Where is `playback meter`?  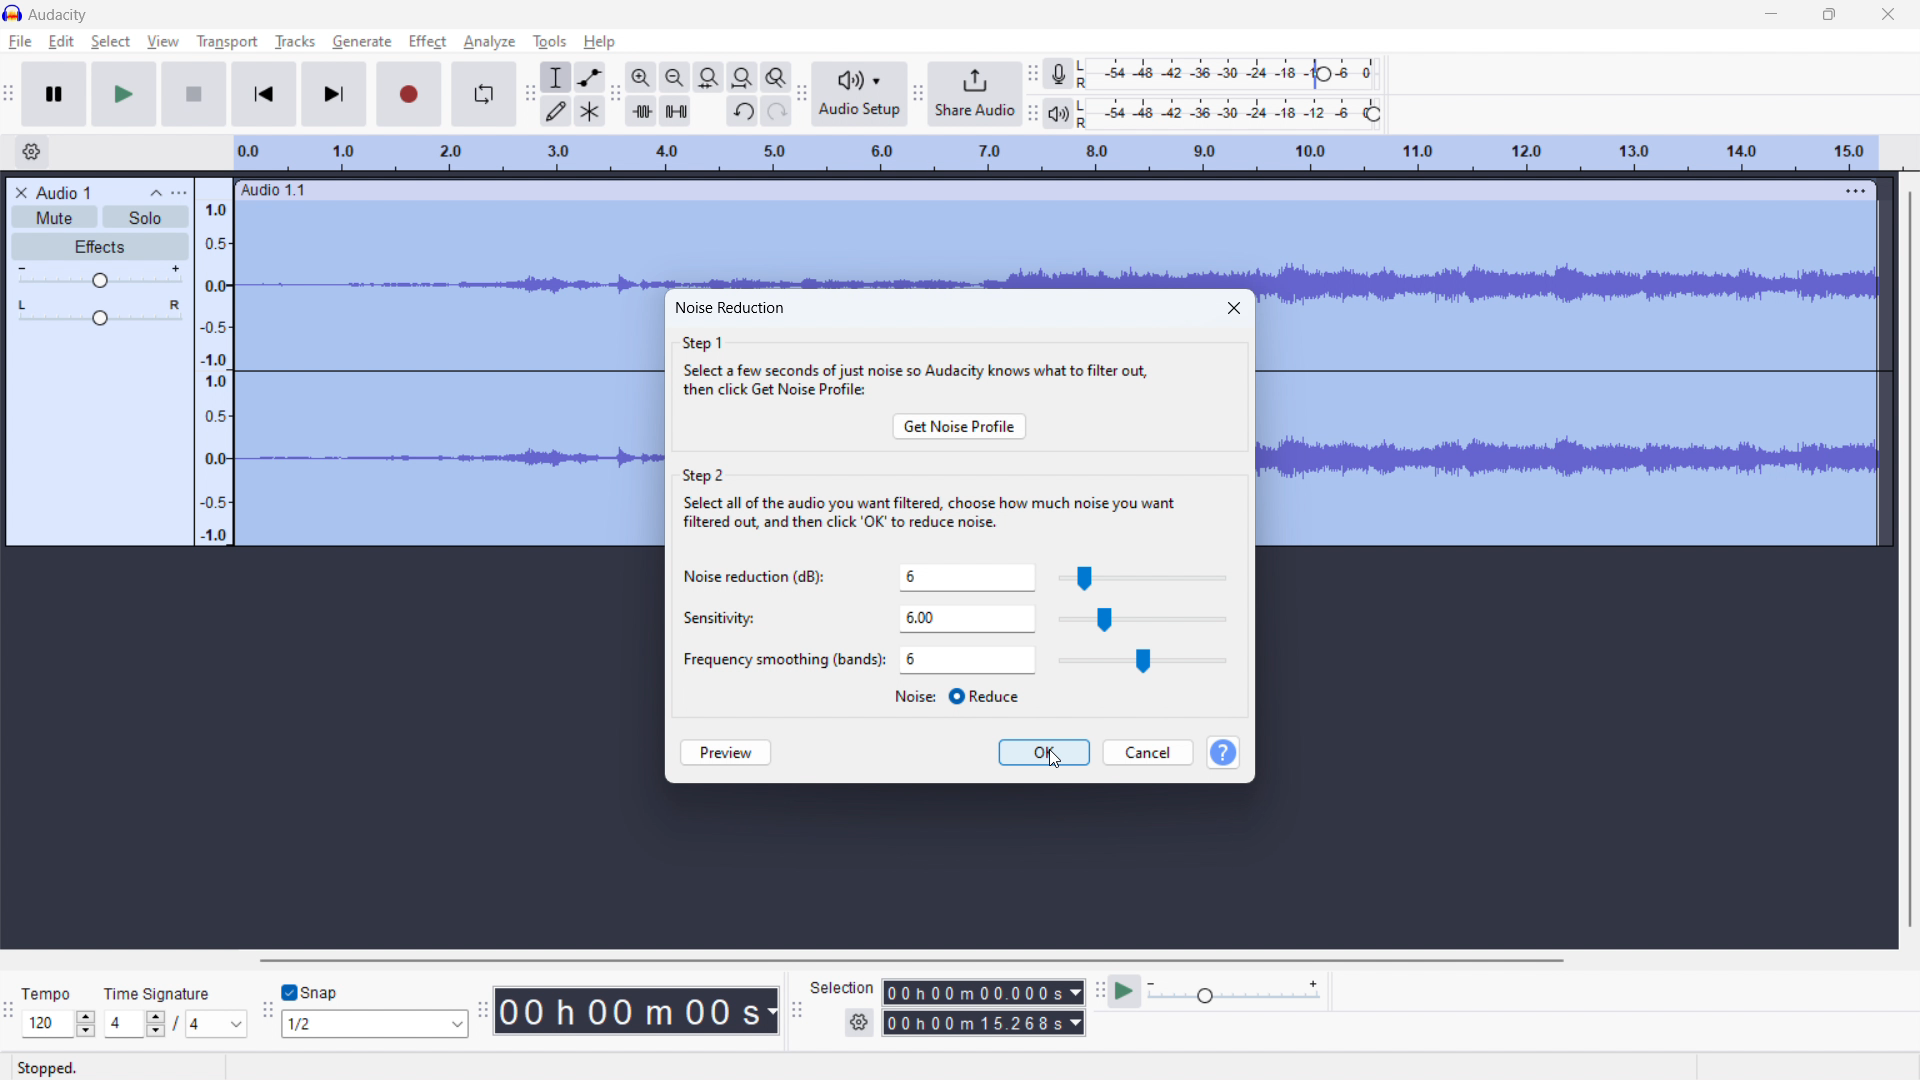
playback meter is located at coordinates (1058, 114).